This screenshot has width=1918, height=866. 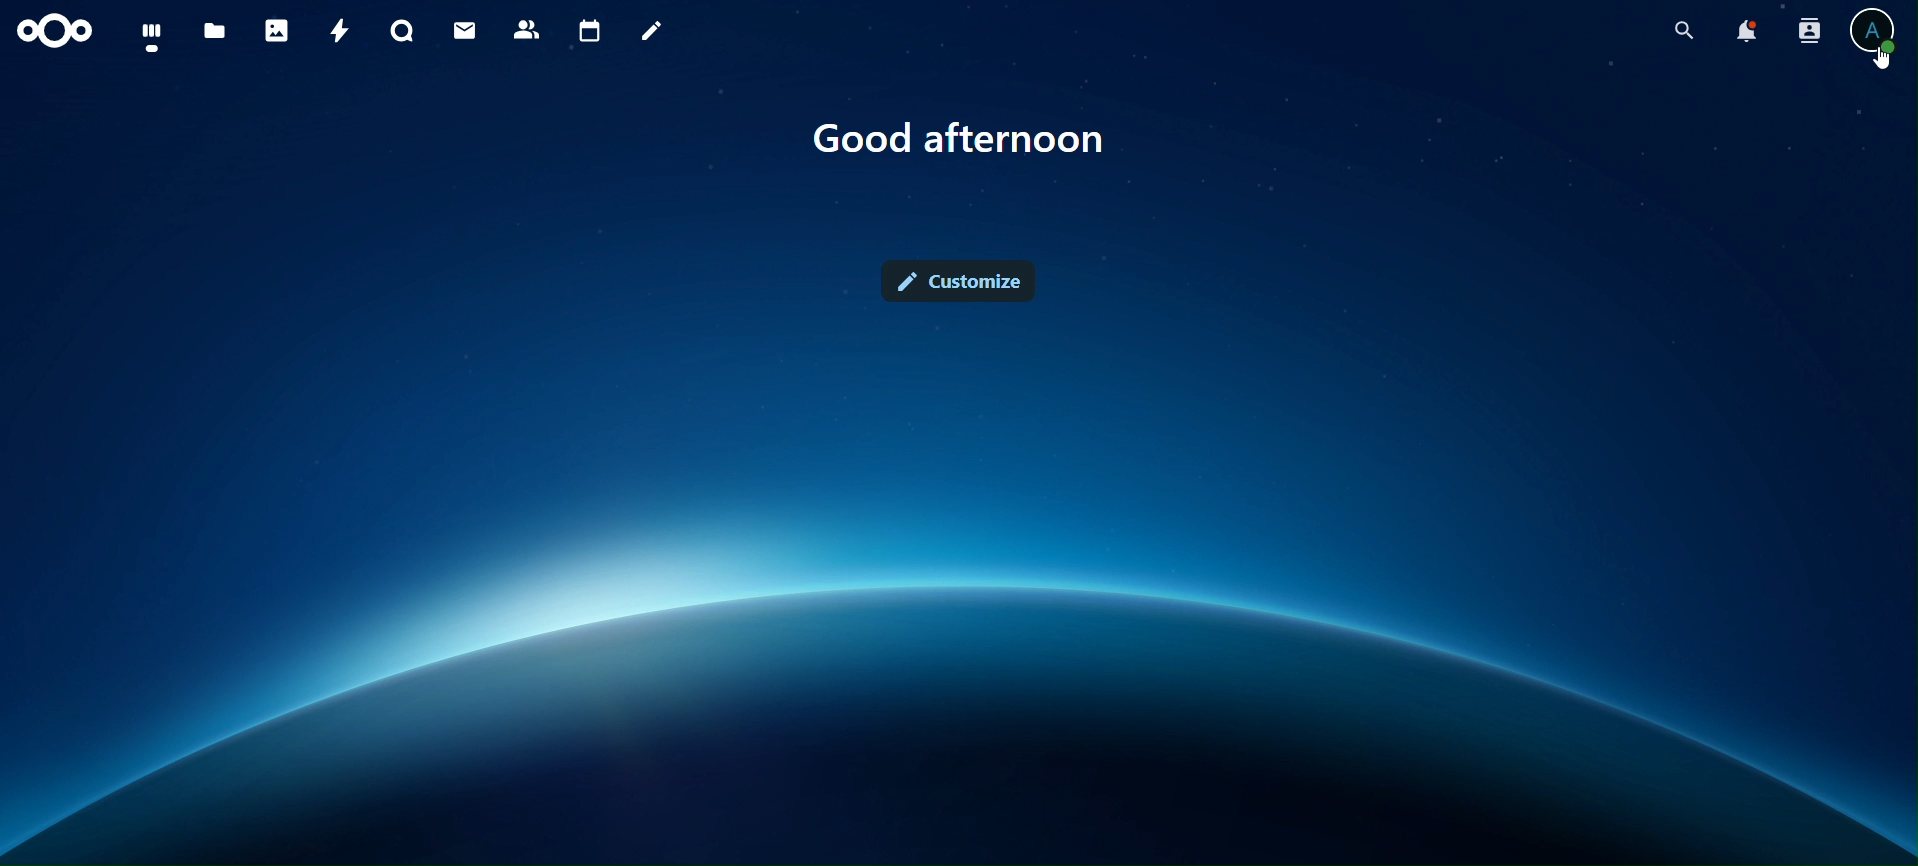 I want to click on files, so click(x=216, y=28).